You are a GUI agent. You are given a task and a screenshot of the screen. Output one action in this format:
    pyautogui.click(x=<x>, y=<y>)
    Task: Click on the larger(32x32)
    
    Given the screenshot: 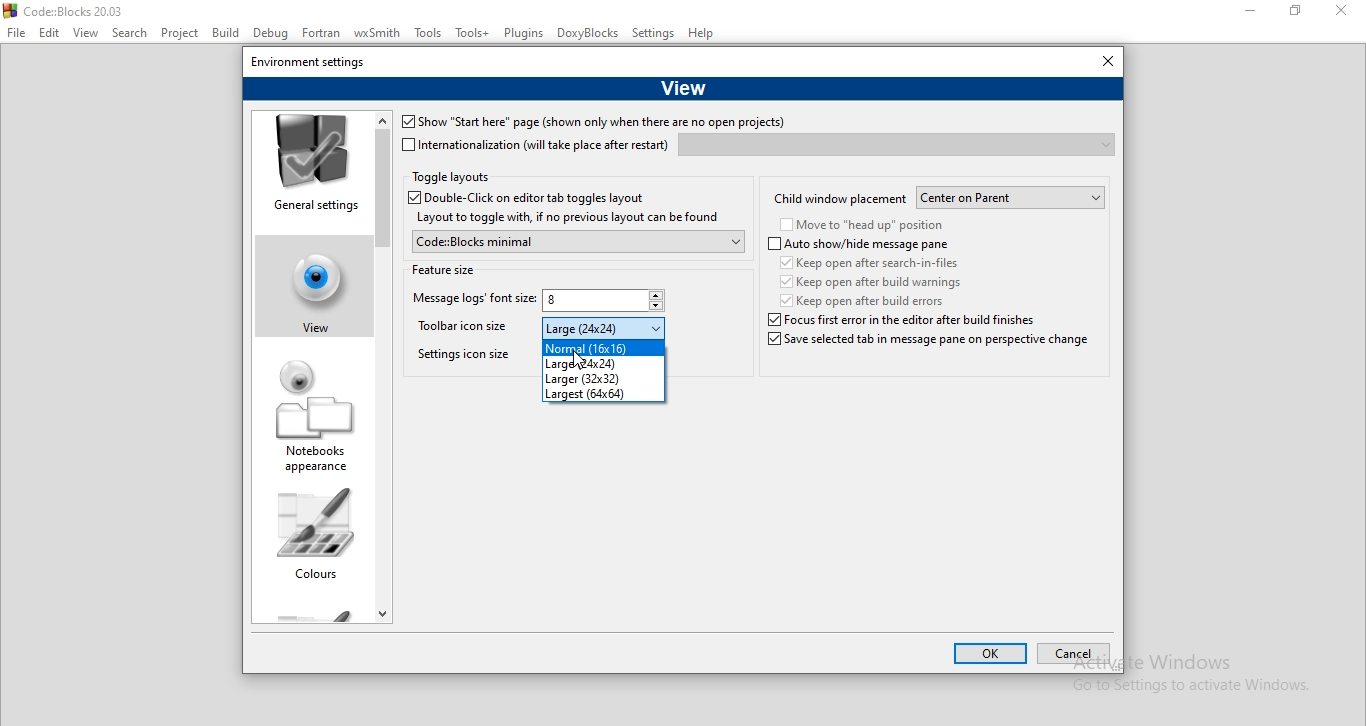 What is the action you would take?
    pyautogui.click(x=603, y=378)
    